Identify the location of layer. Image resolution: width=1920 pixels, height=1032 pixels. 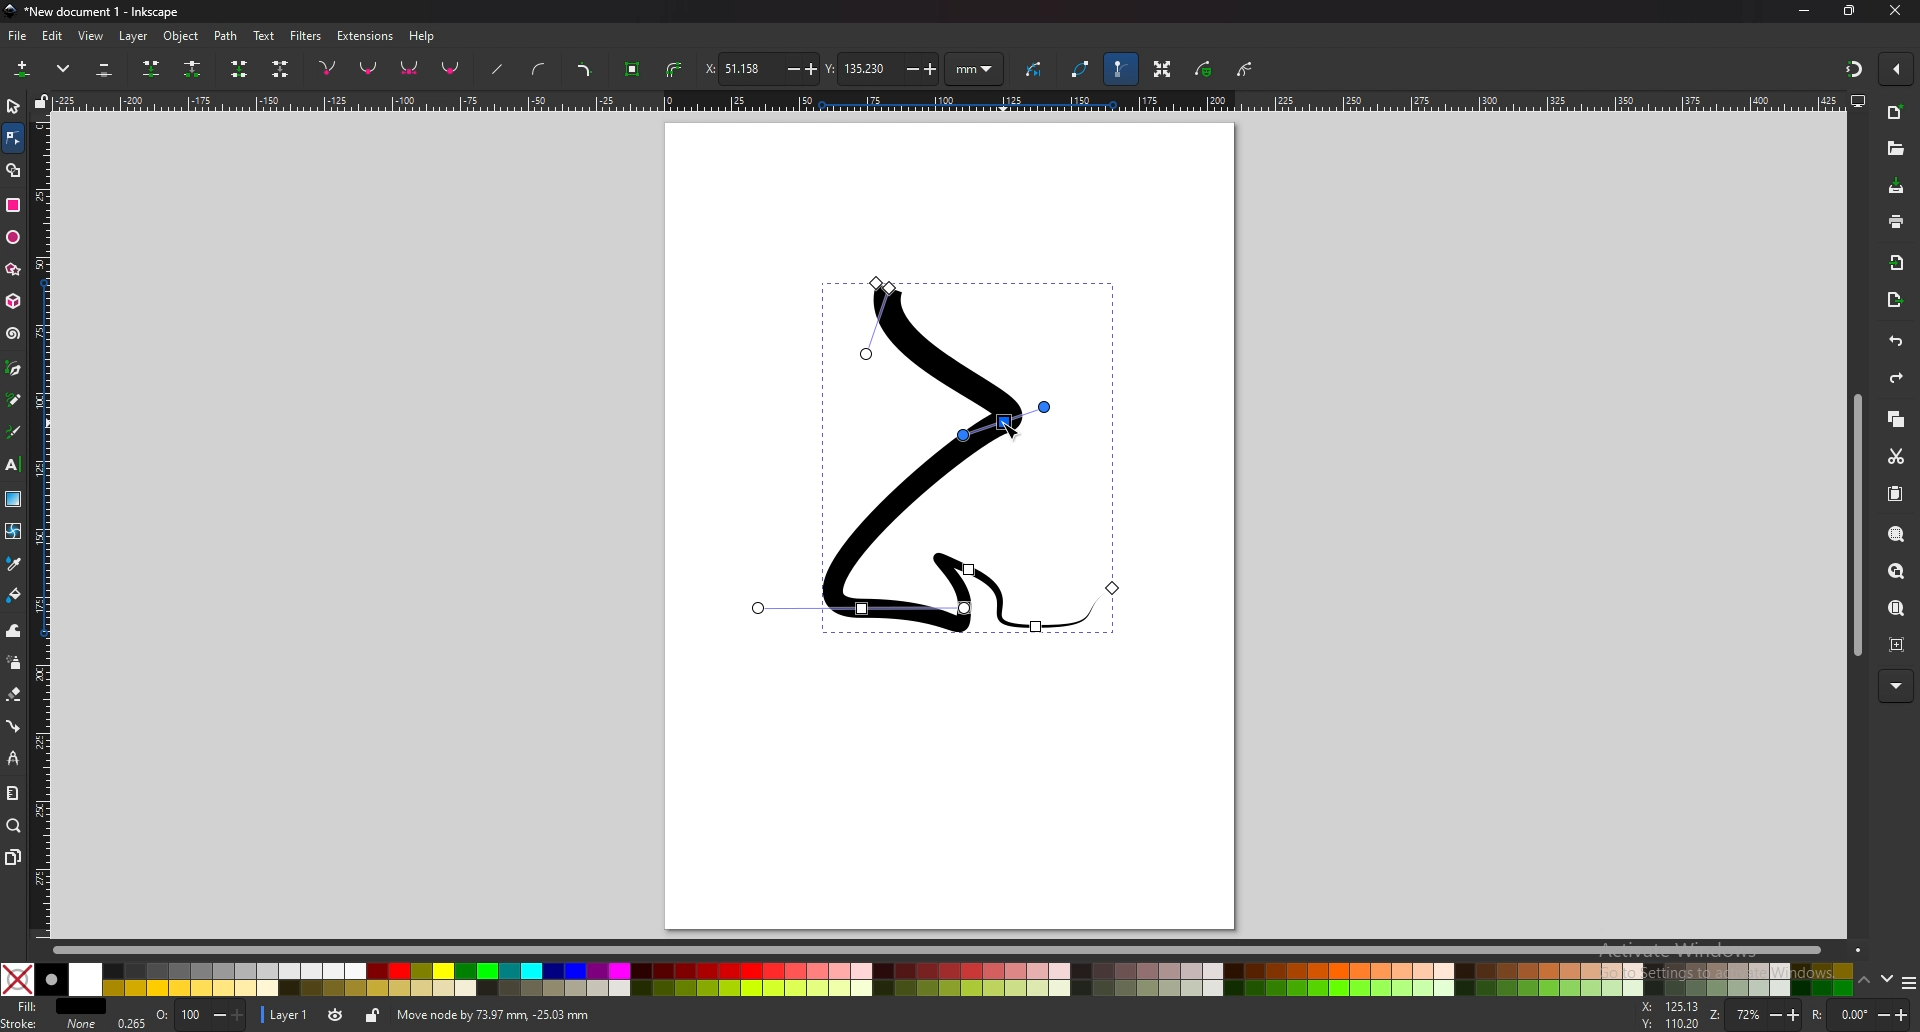
(136, 35).